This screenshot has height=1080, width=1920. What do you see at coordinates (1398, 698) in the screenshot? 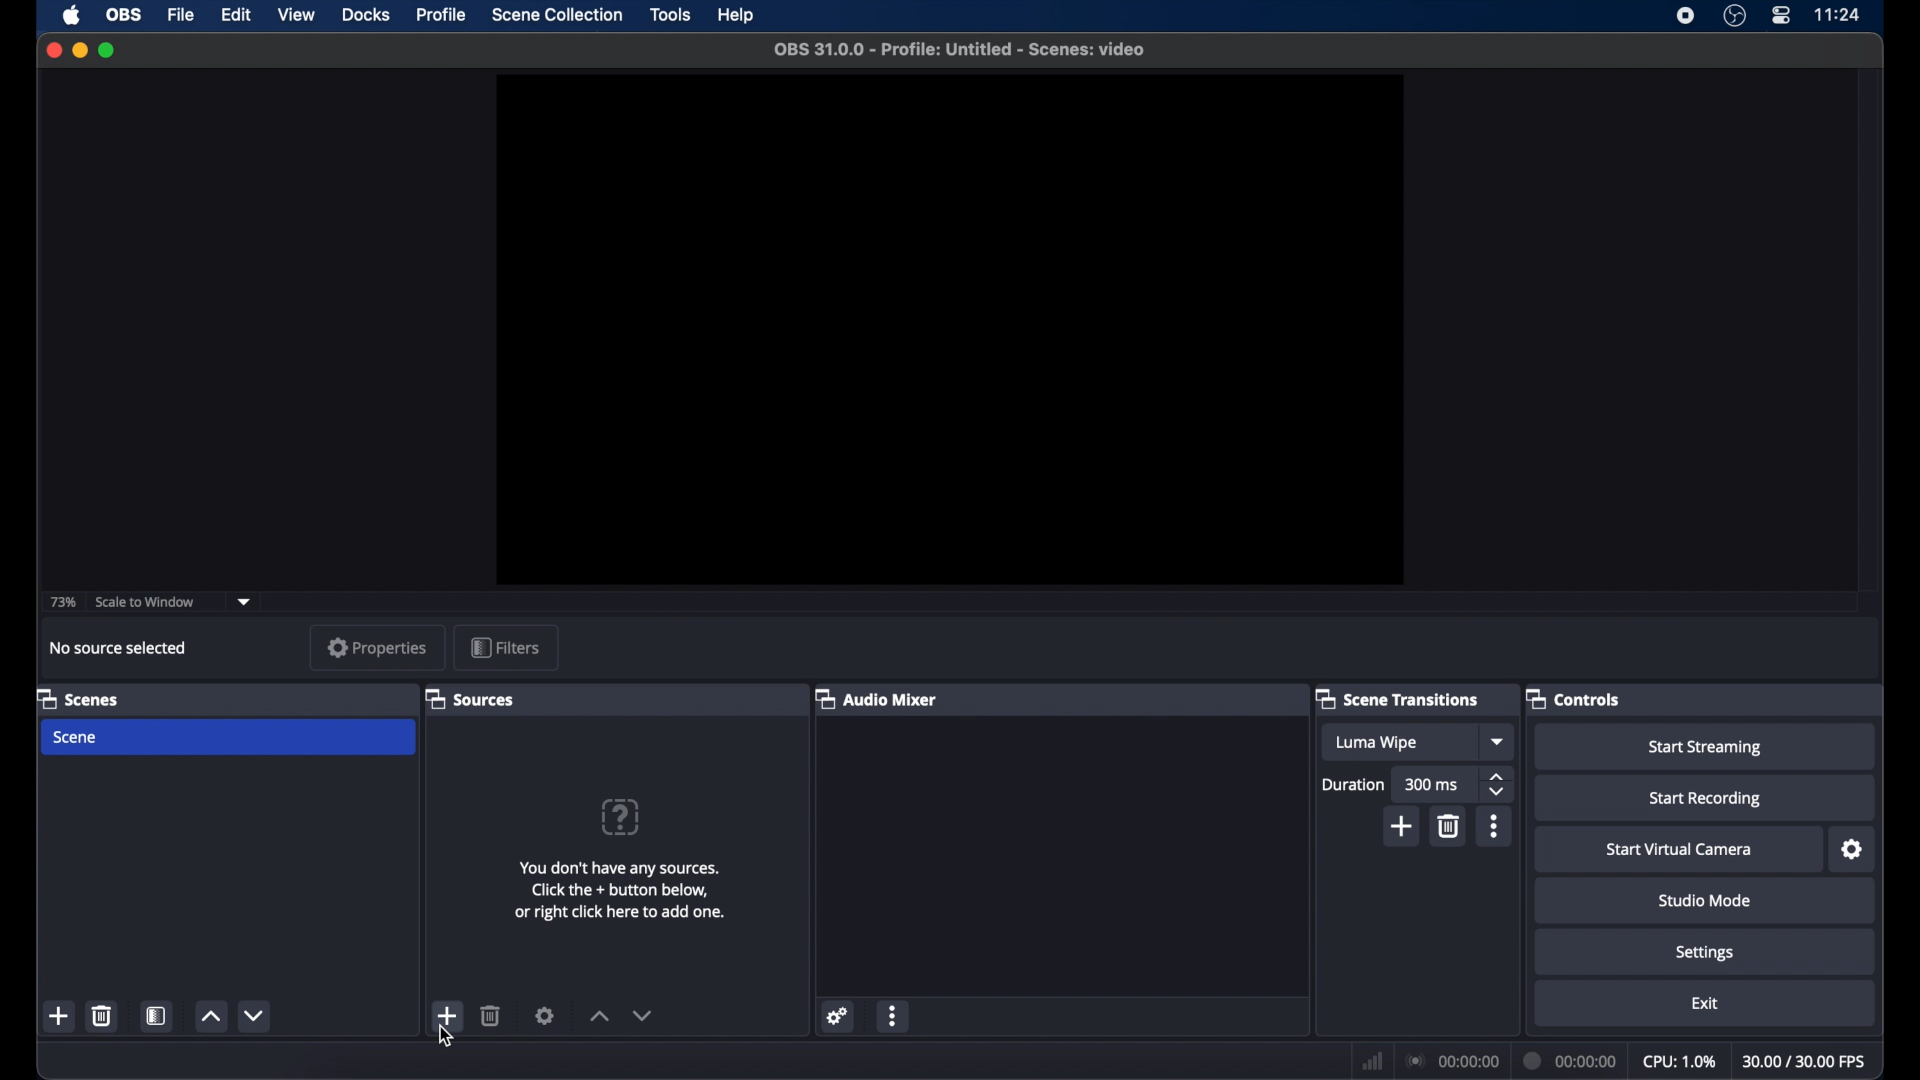
I see `scene transitions` at bounding box center [1398, 698].